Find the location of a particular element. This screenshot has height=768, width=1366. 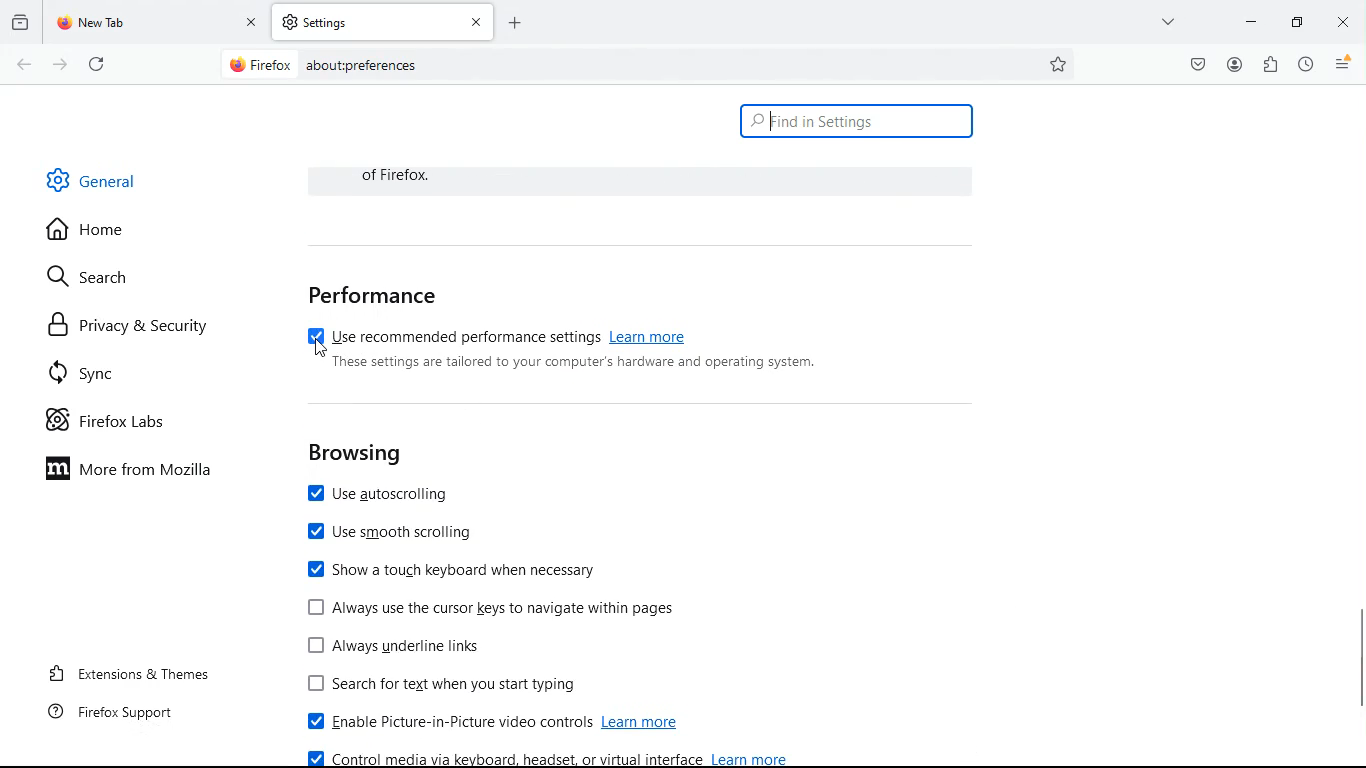

pocket is located at coordinates (1194, 65).